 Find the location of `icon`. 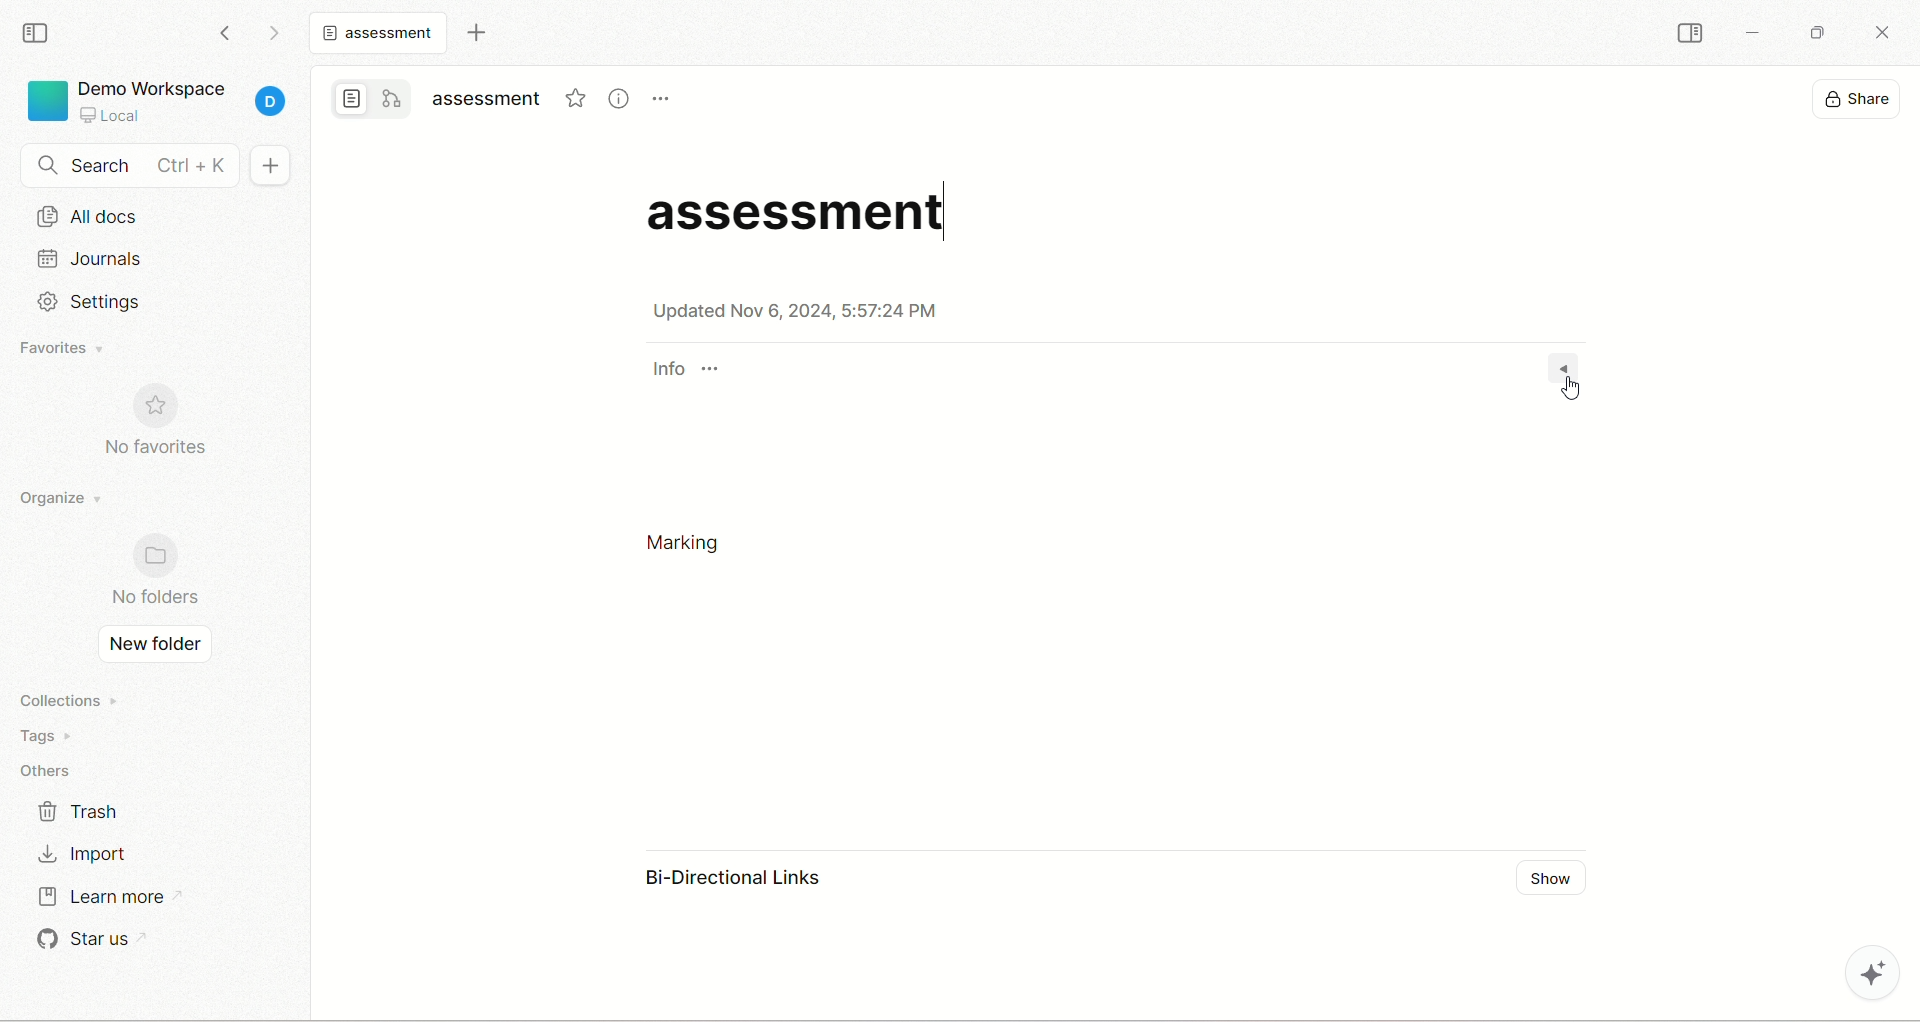

icon is located at coordinates (155, 555).